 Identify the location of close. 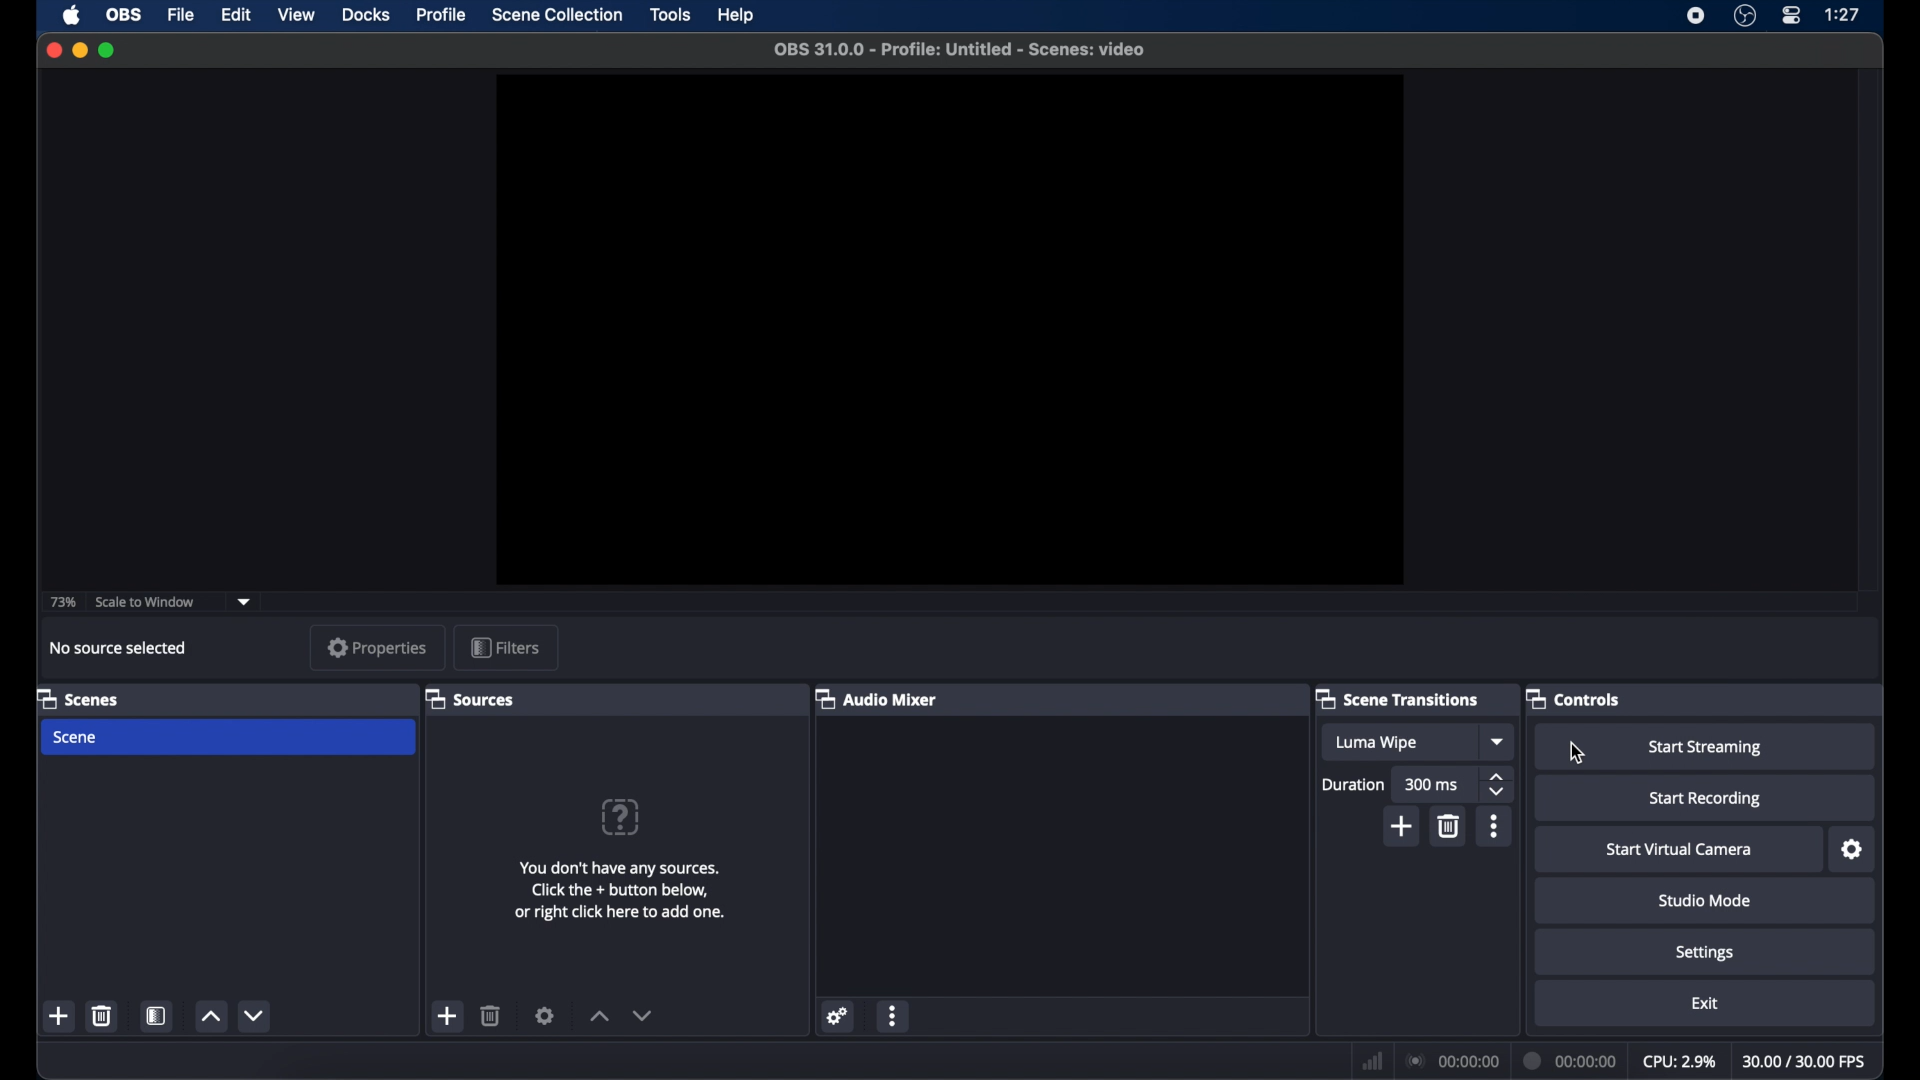
(54, 50).